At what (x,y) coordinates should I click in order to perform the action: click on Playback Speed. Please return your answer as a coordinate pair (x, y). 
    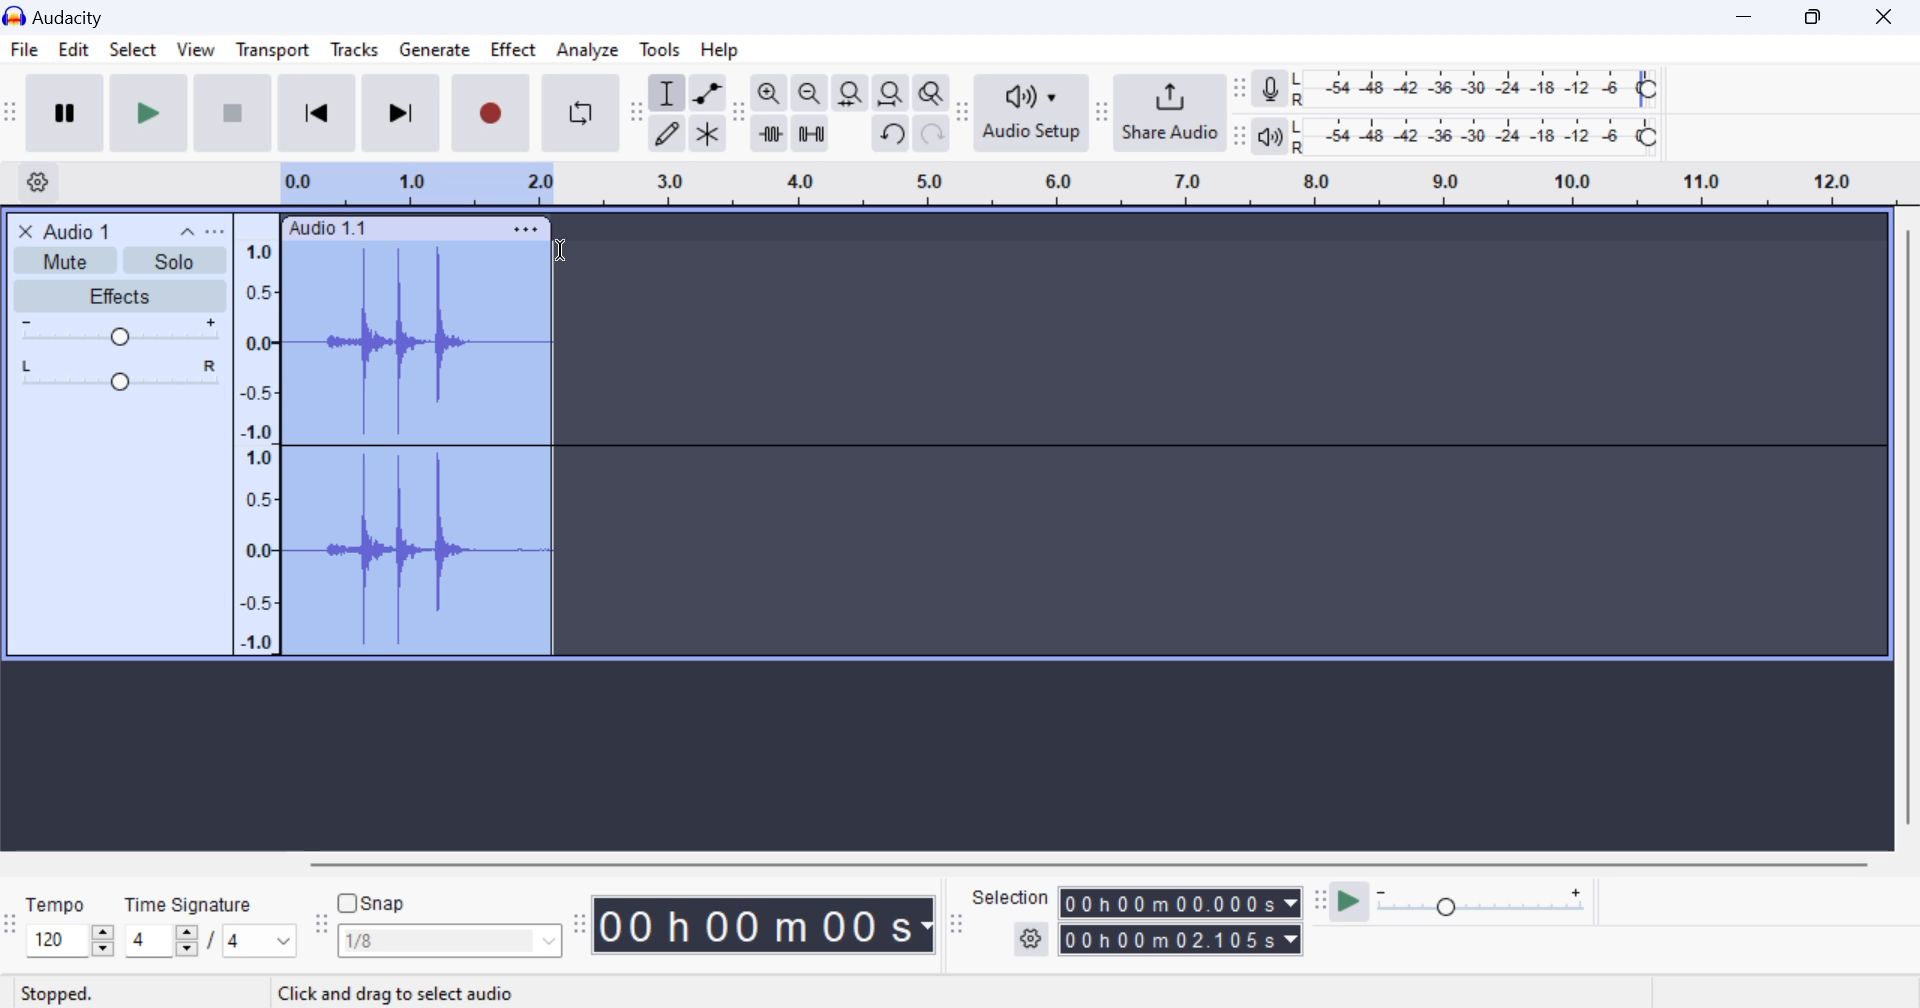
    Looking at the image, I should click on (1493, 904).